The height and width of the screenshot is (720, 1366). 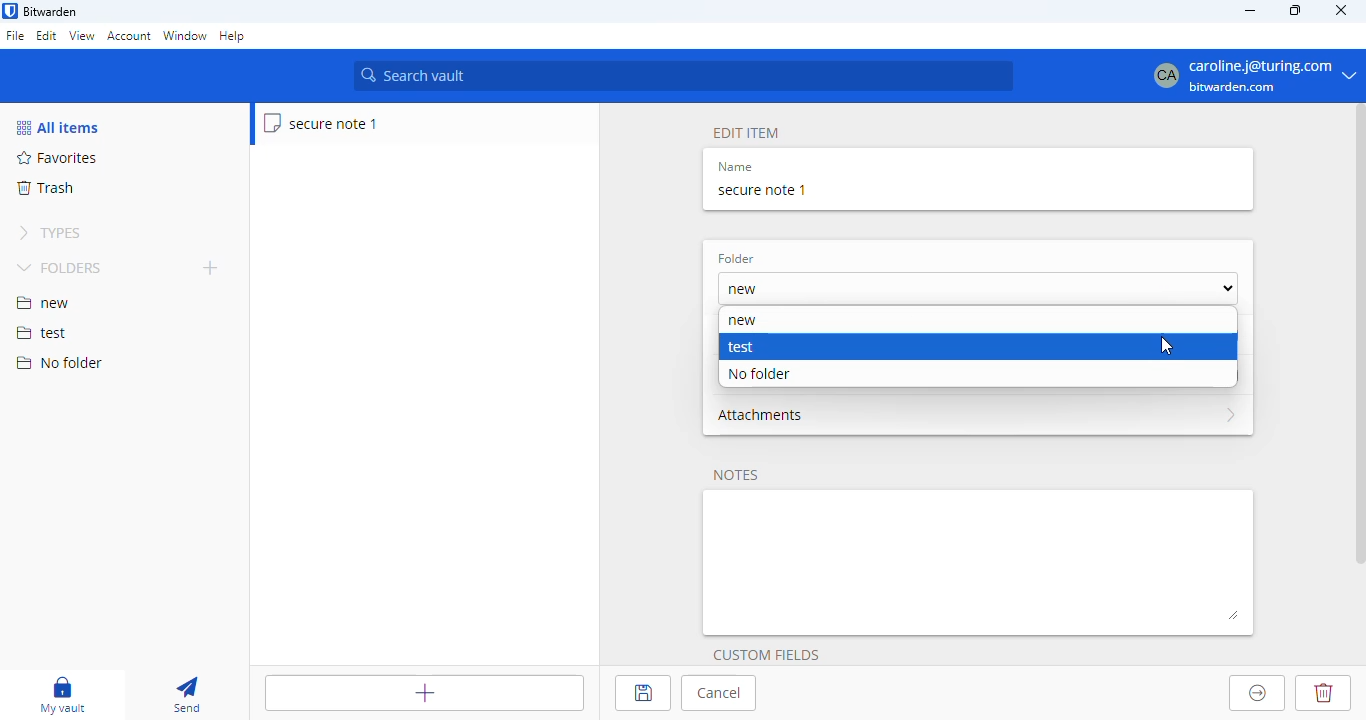 What do you see at coordinates (62, 267) in the screenshot?
I see `folders` at bounding box center [62, 267].